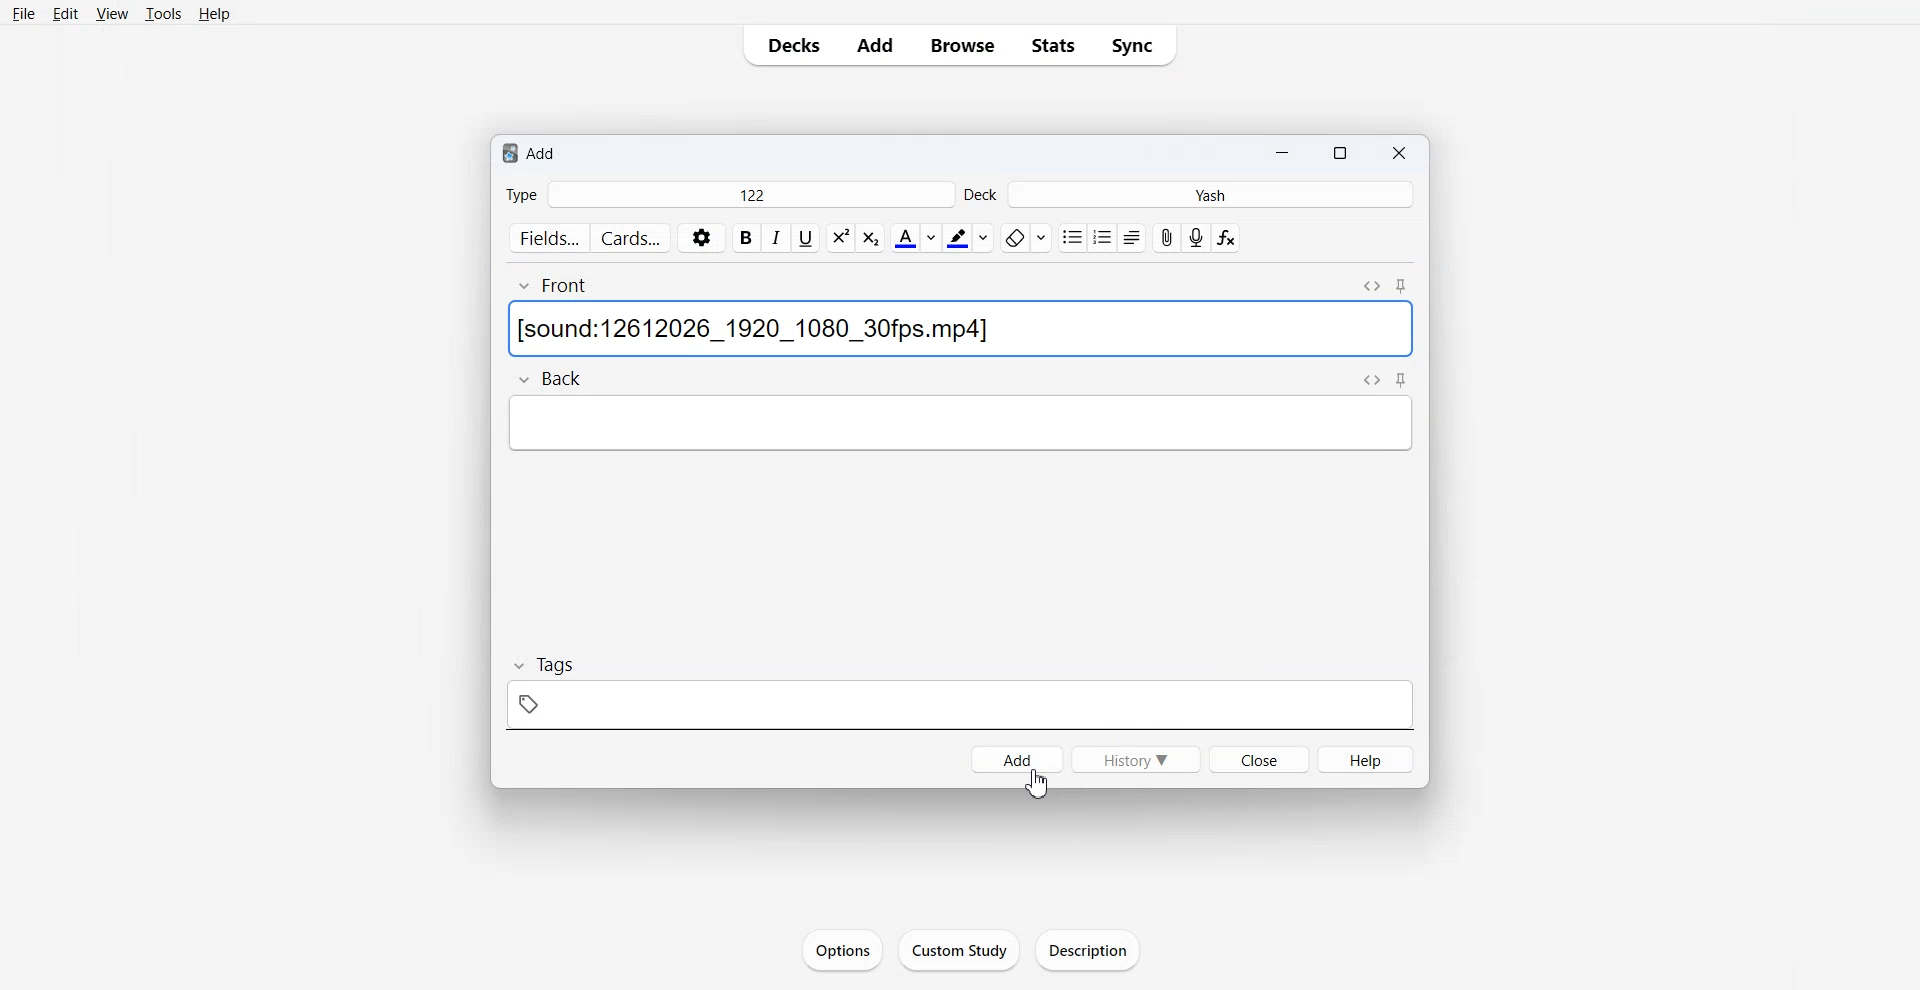  Describe the element at coordinates (1102, 237) in the screenshot. I see `ordered list` at that location.